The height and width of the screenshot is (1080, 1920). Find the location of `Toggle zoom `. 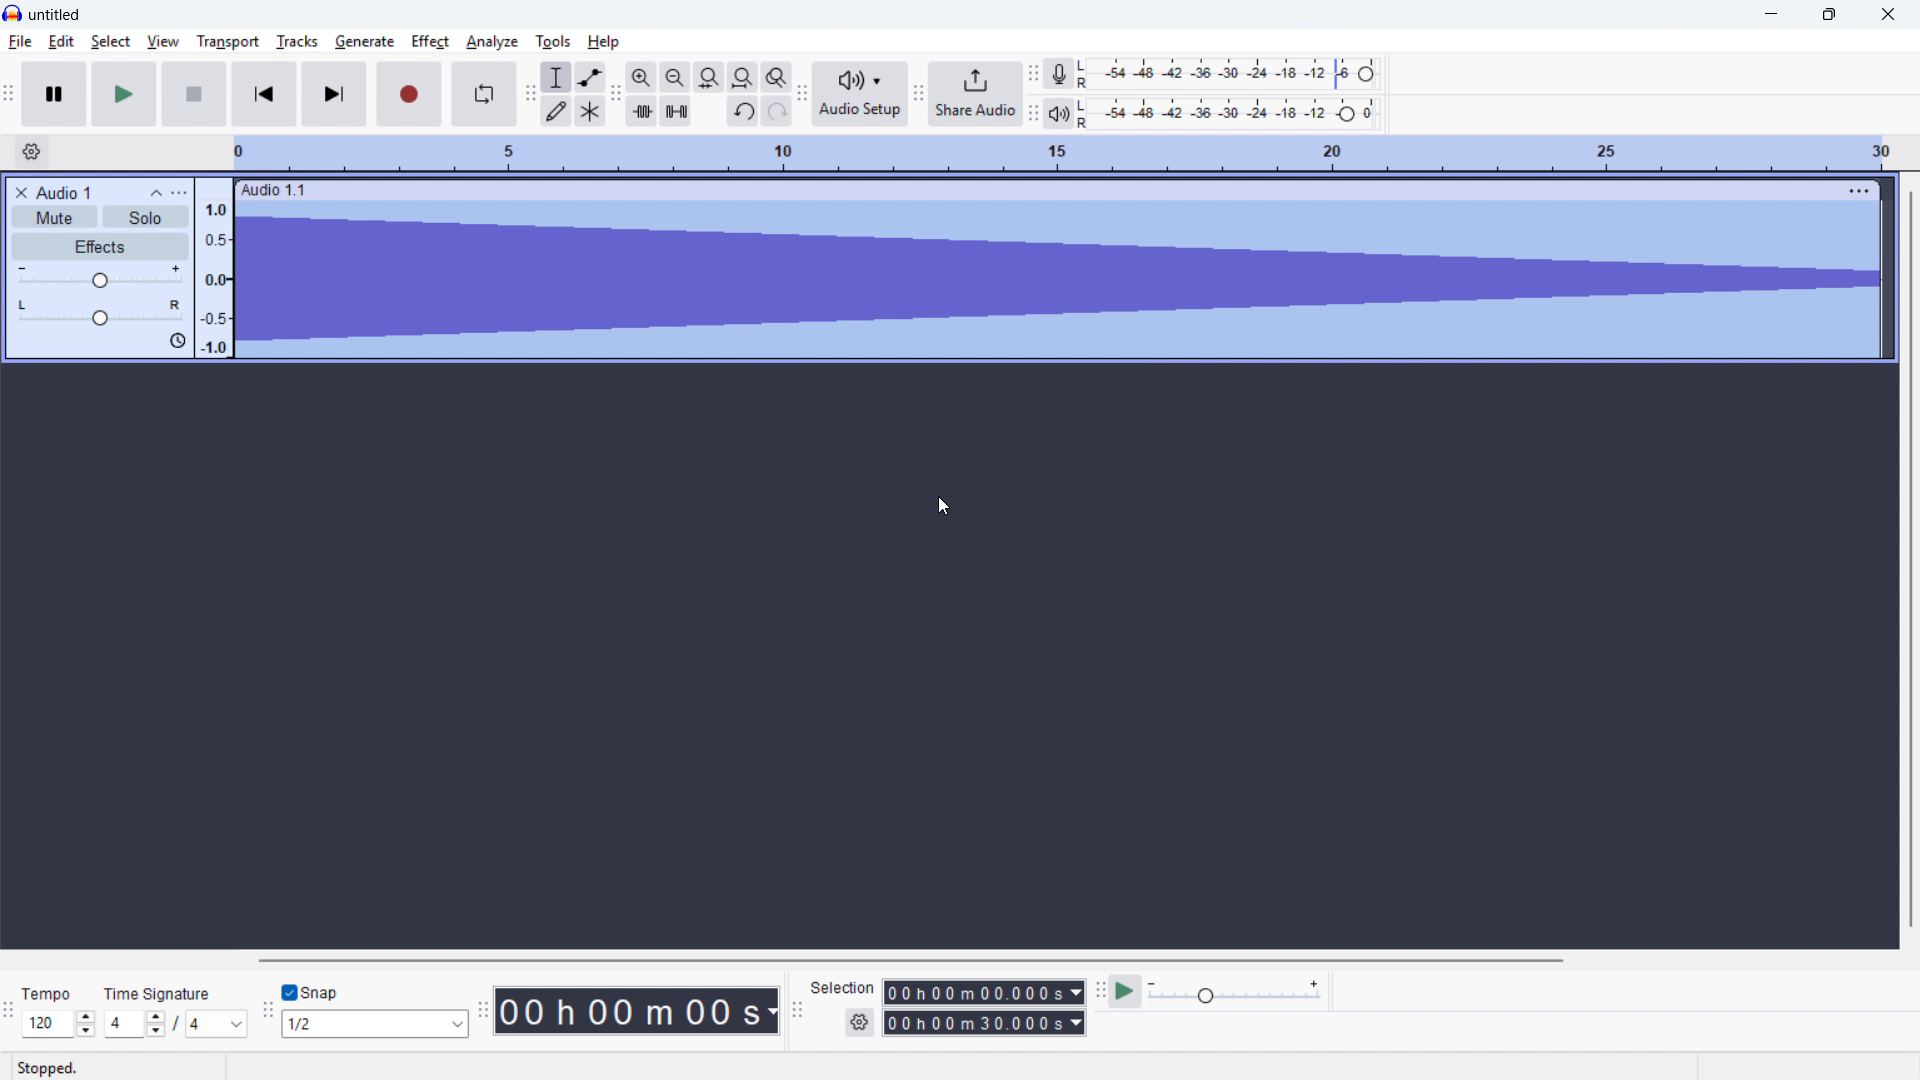

Toggle zoom  is located at coordinates (775, 77).